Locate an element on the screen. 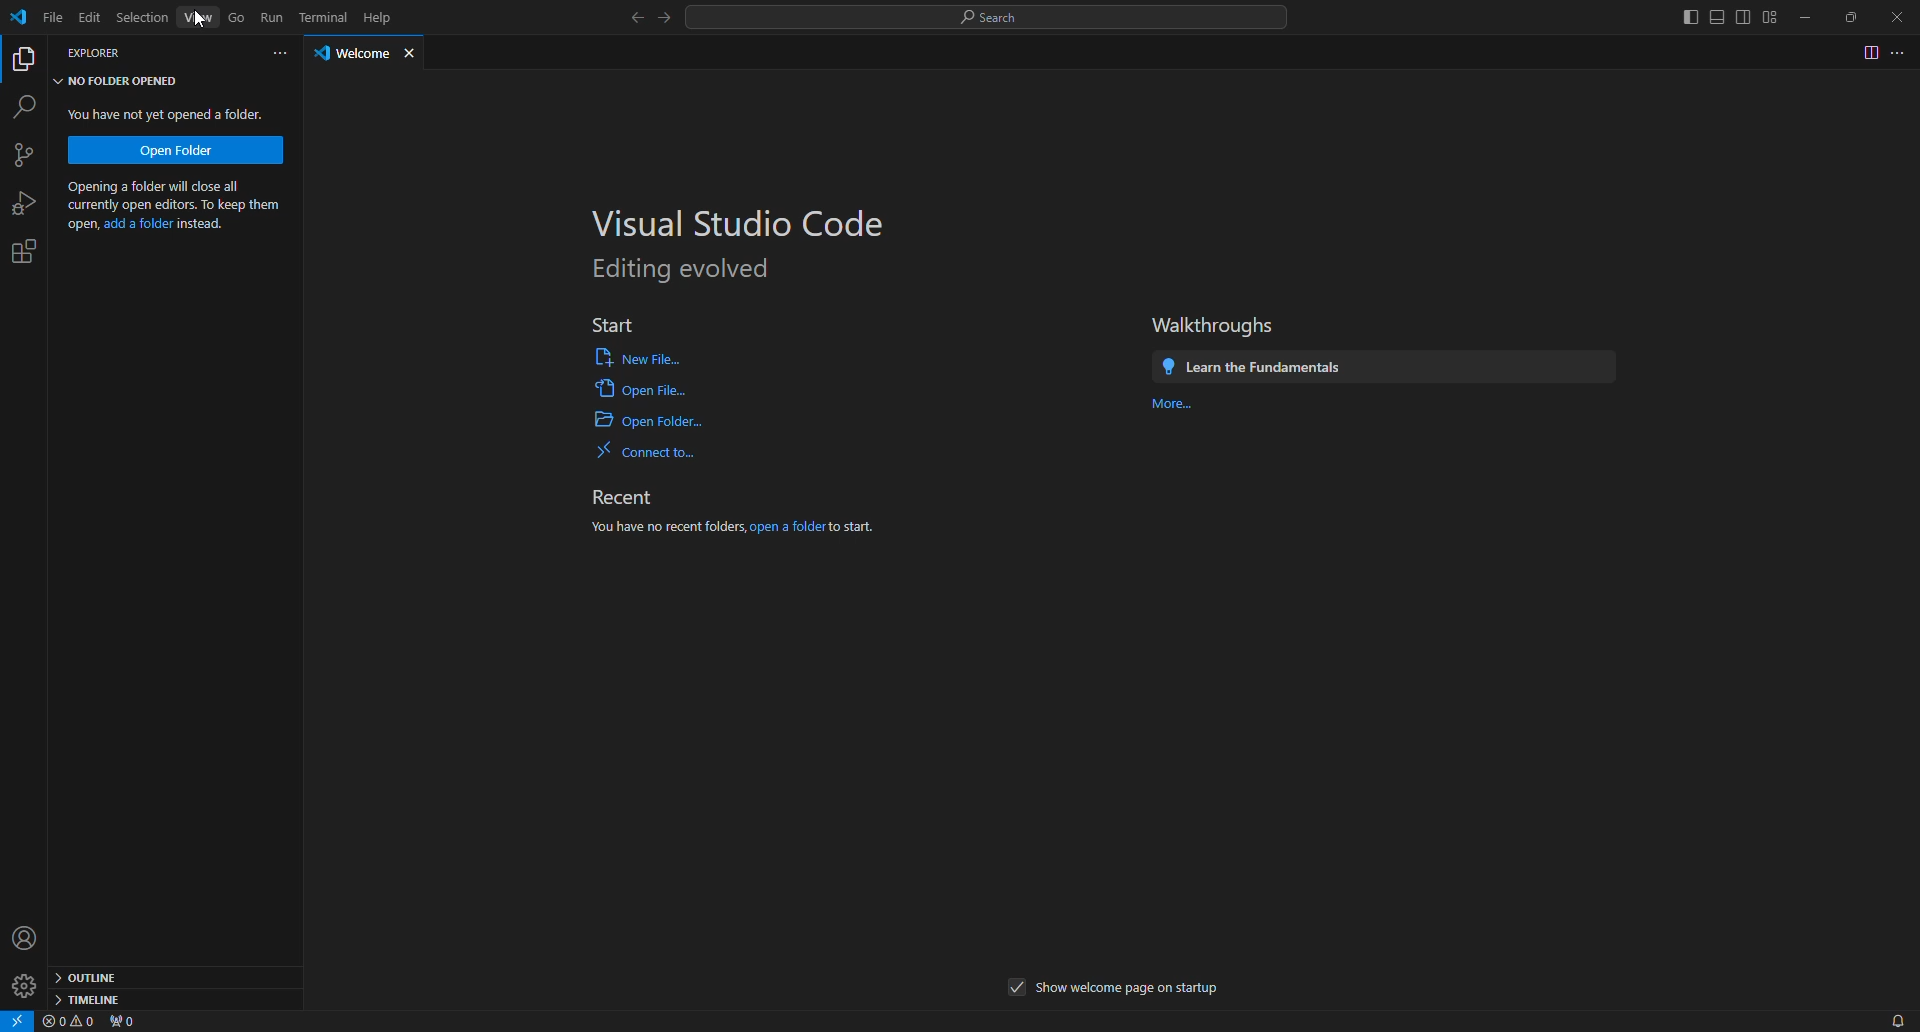  minimize is located at coordinates (1809, 19).